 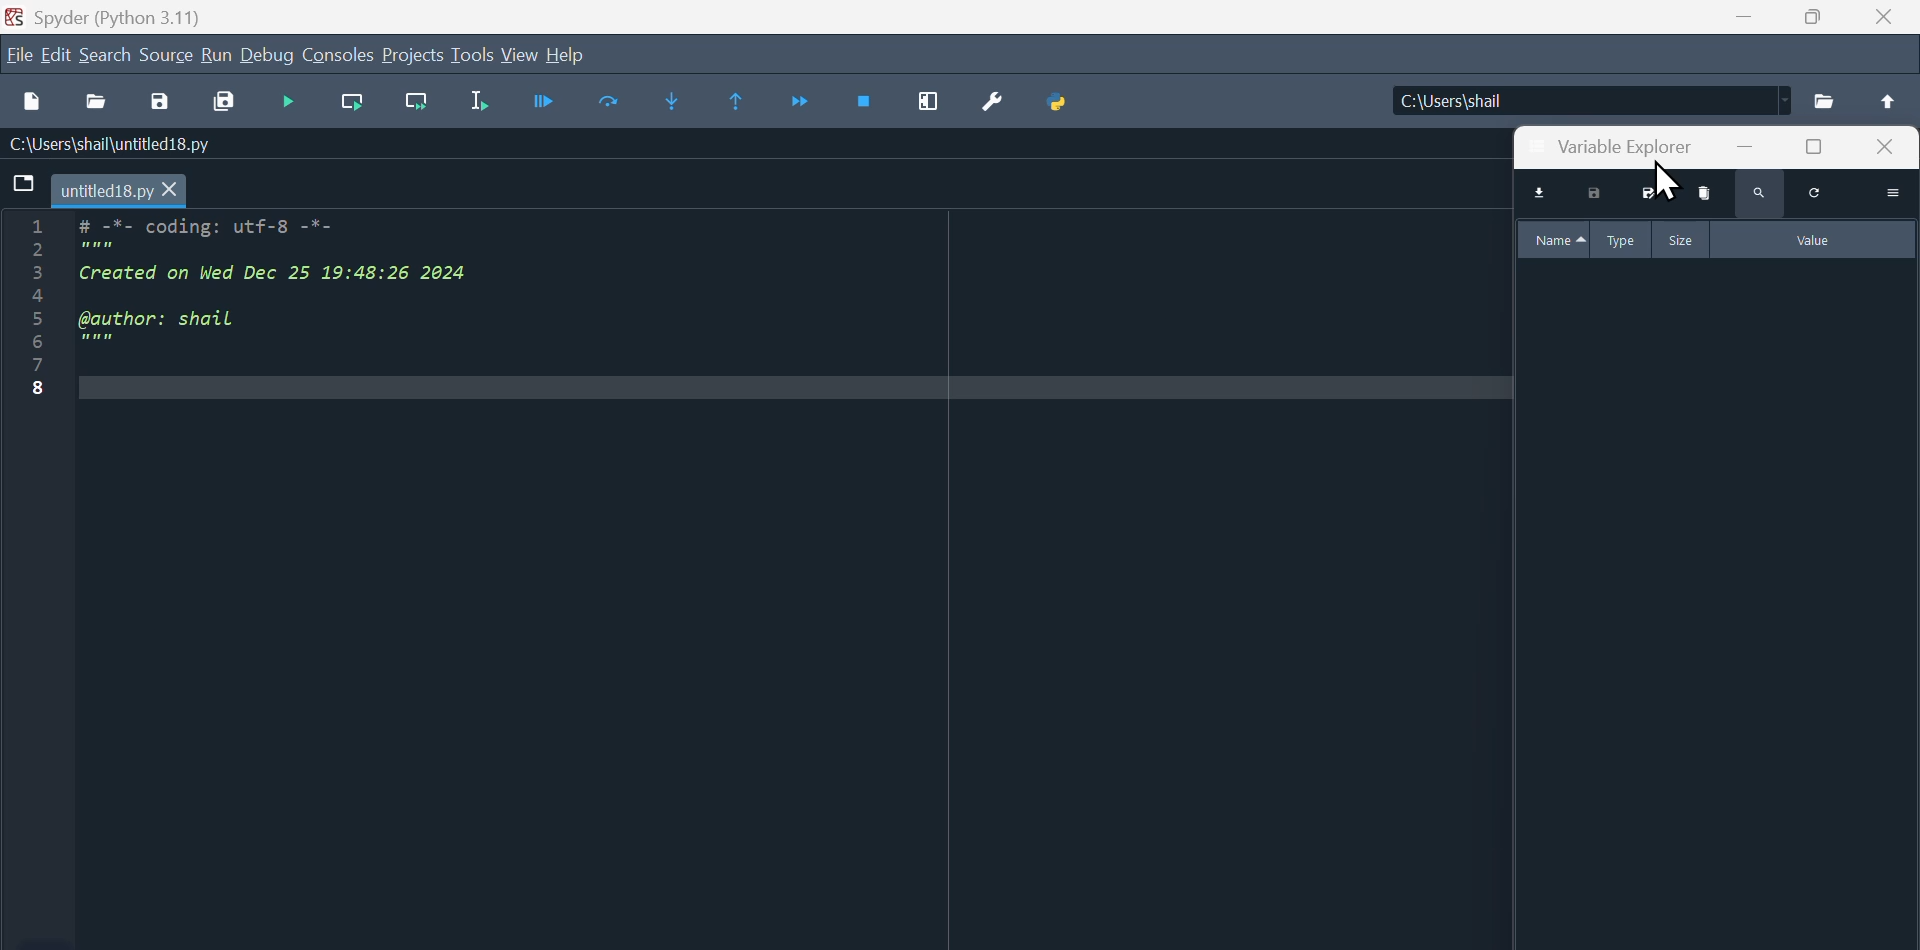 What do you see at coordinates (1894, 99) in the screenshot?
I see `icon` at bounding box center [1894, 99].